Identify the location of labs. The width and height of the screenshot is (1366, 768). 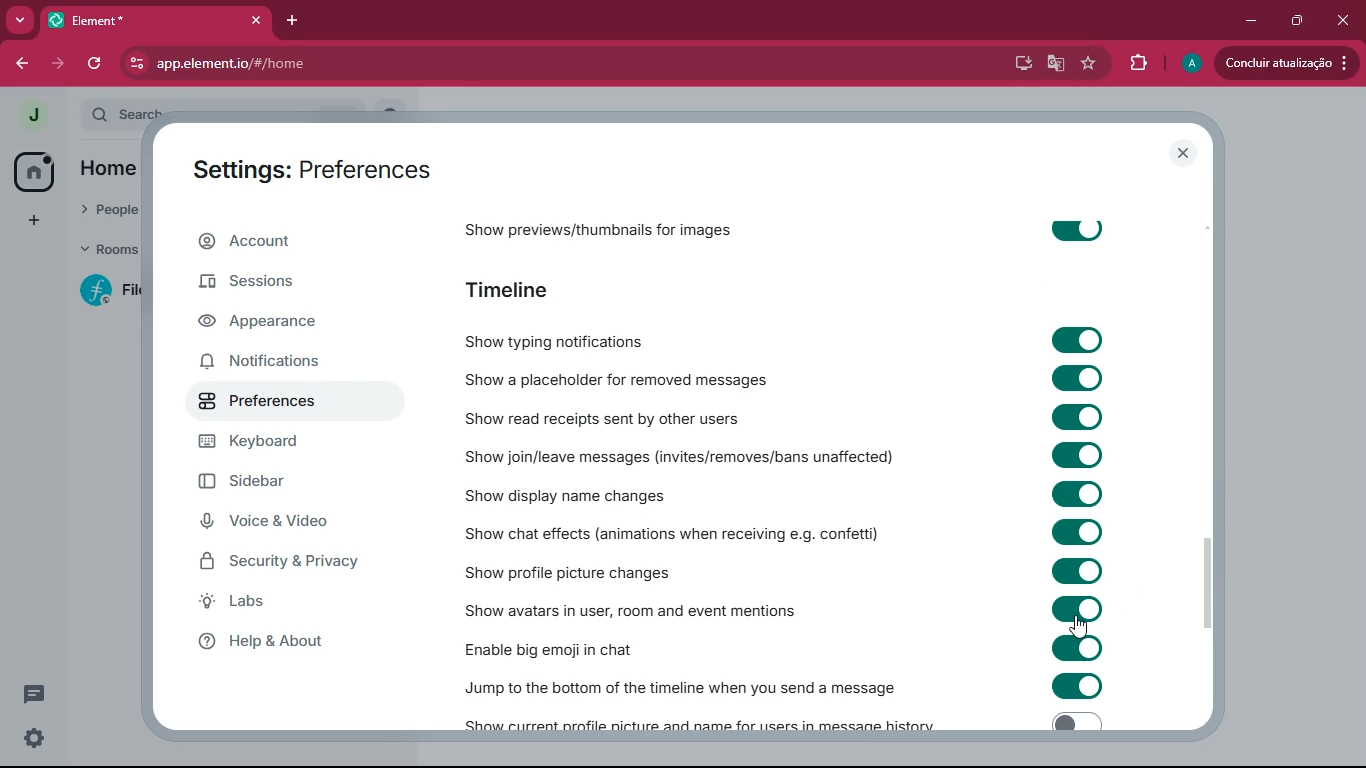
(273, 606).